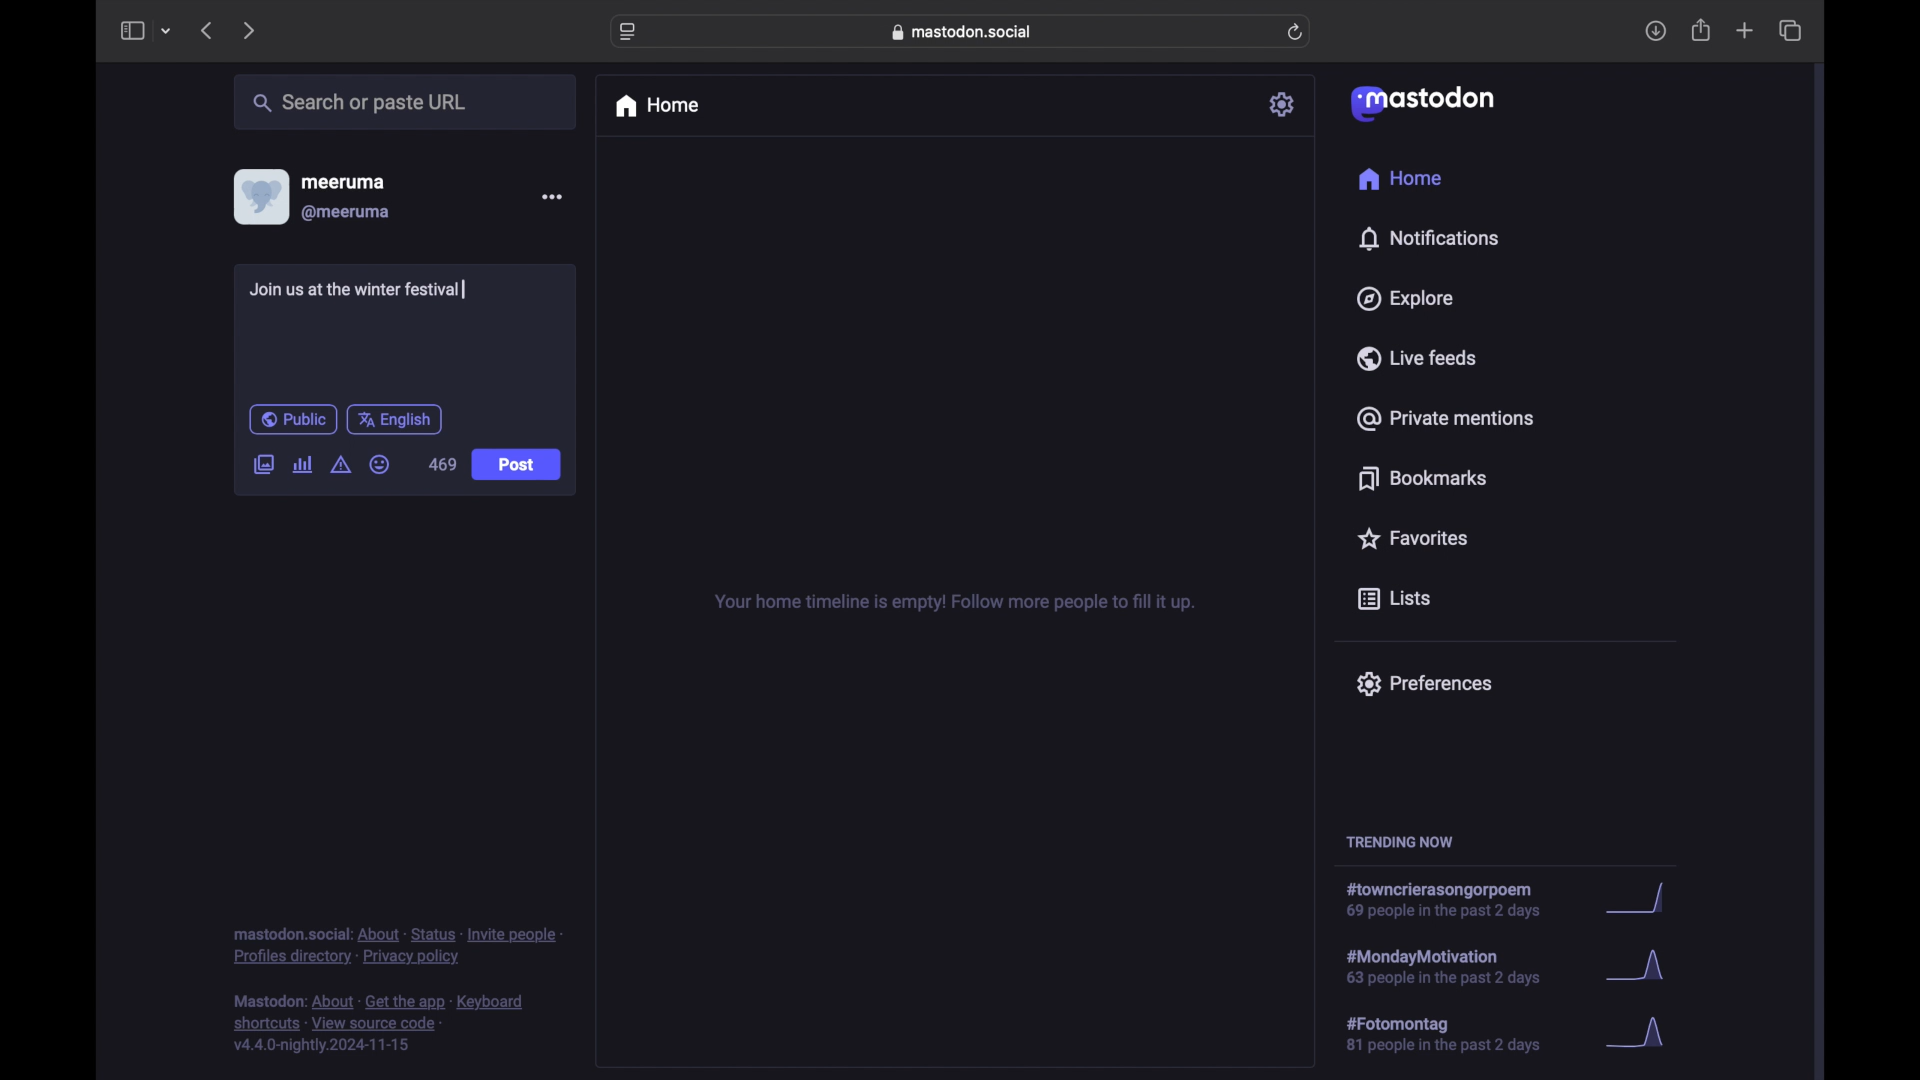  I want to click on preferences, so click(1423, 682).